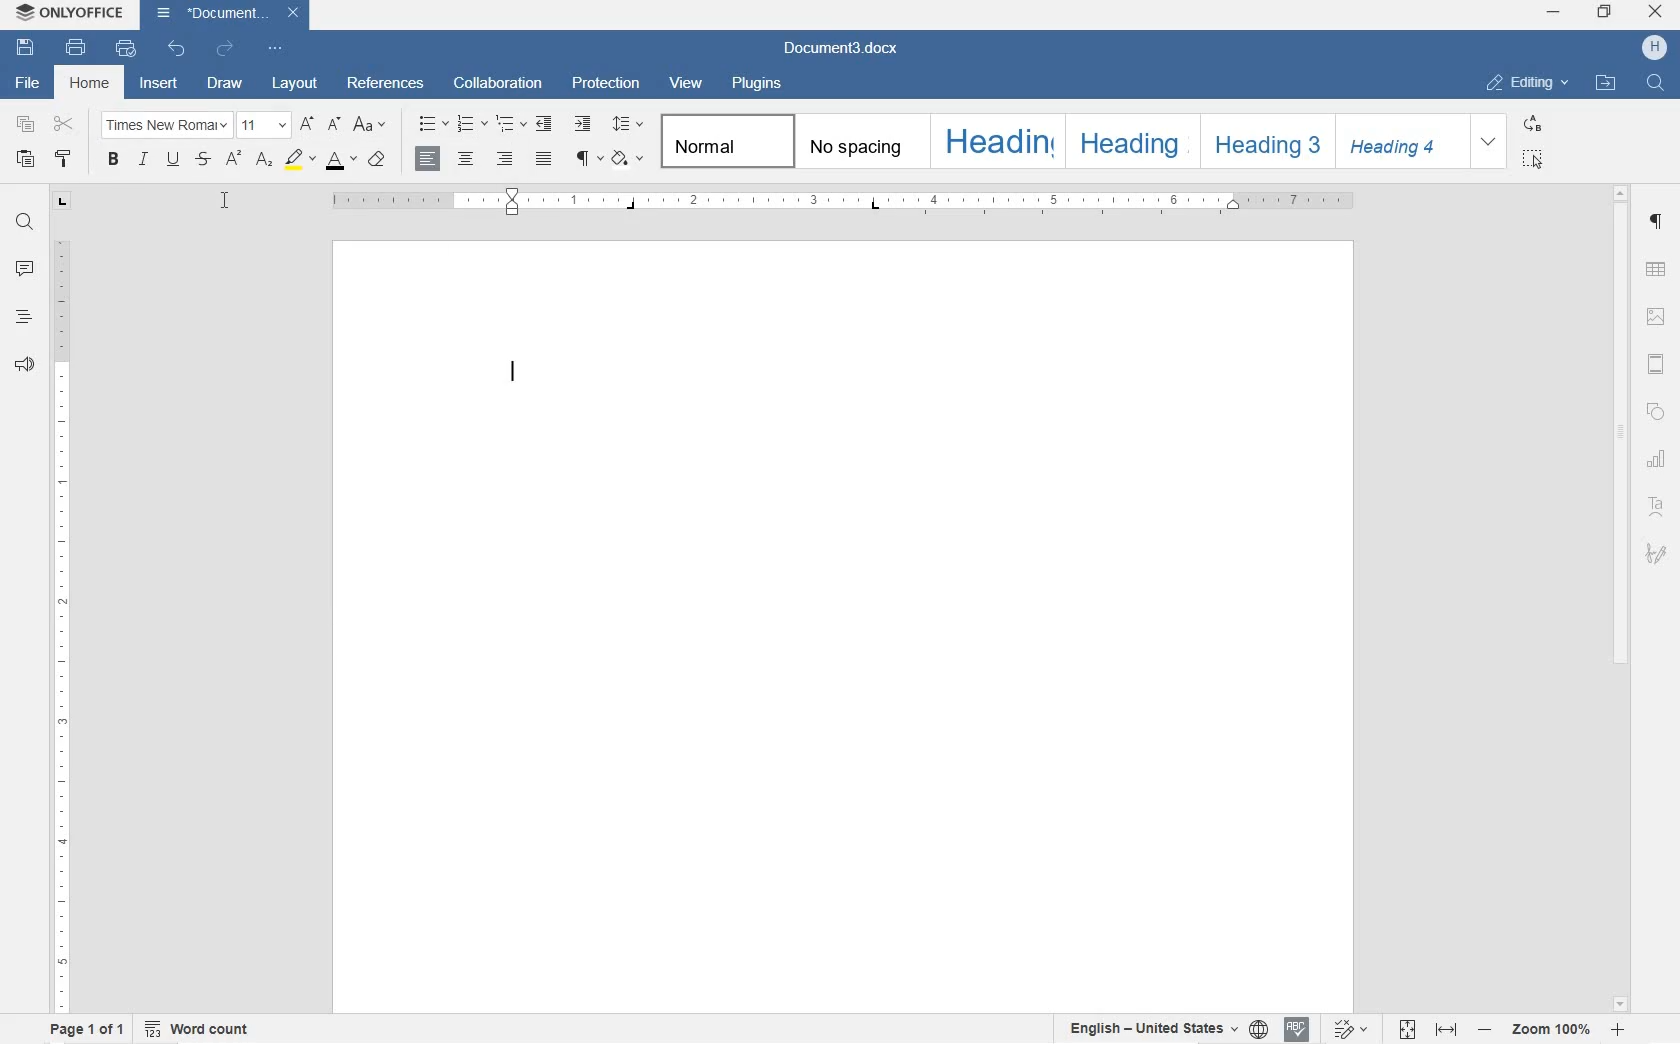 Image resolution: width=1680 pixels, height=1044 pixels. I want to click on HEADING 2, so click(1127, 142).